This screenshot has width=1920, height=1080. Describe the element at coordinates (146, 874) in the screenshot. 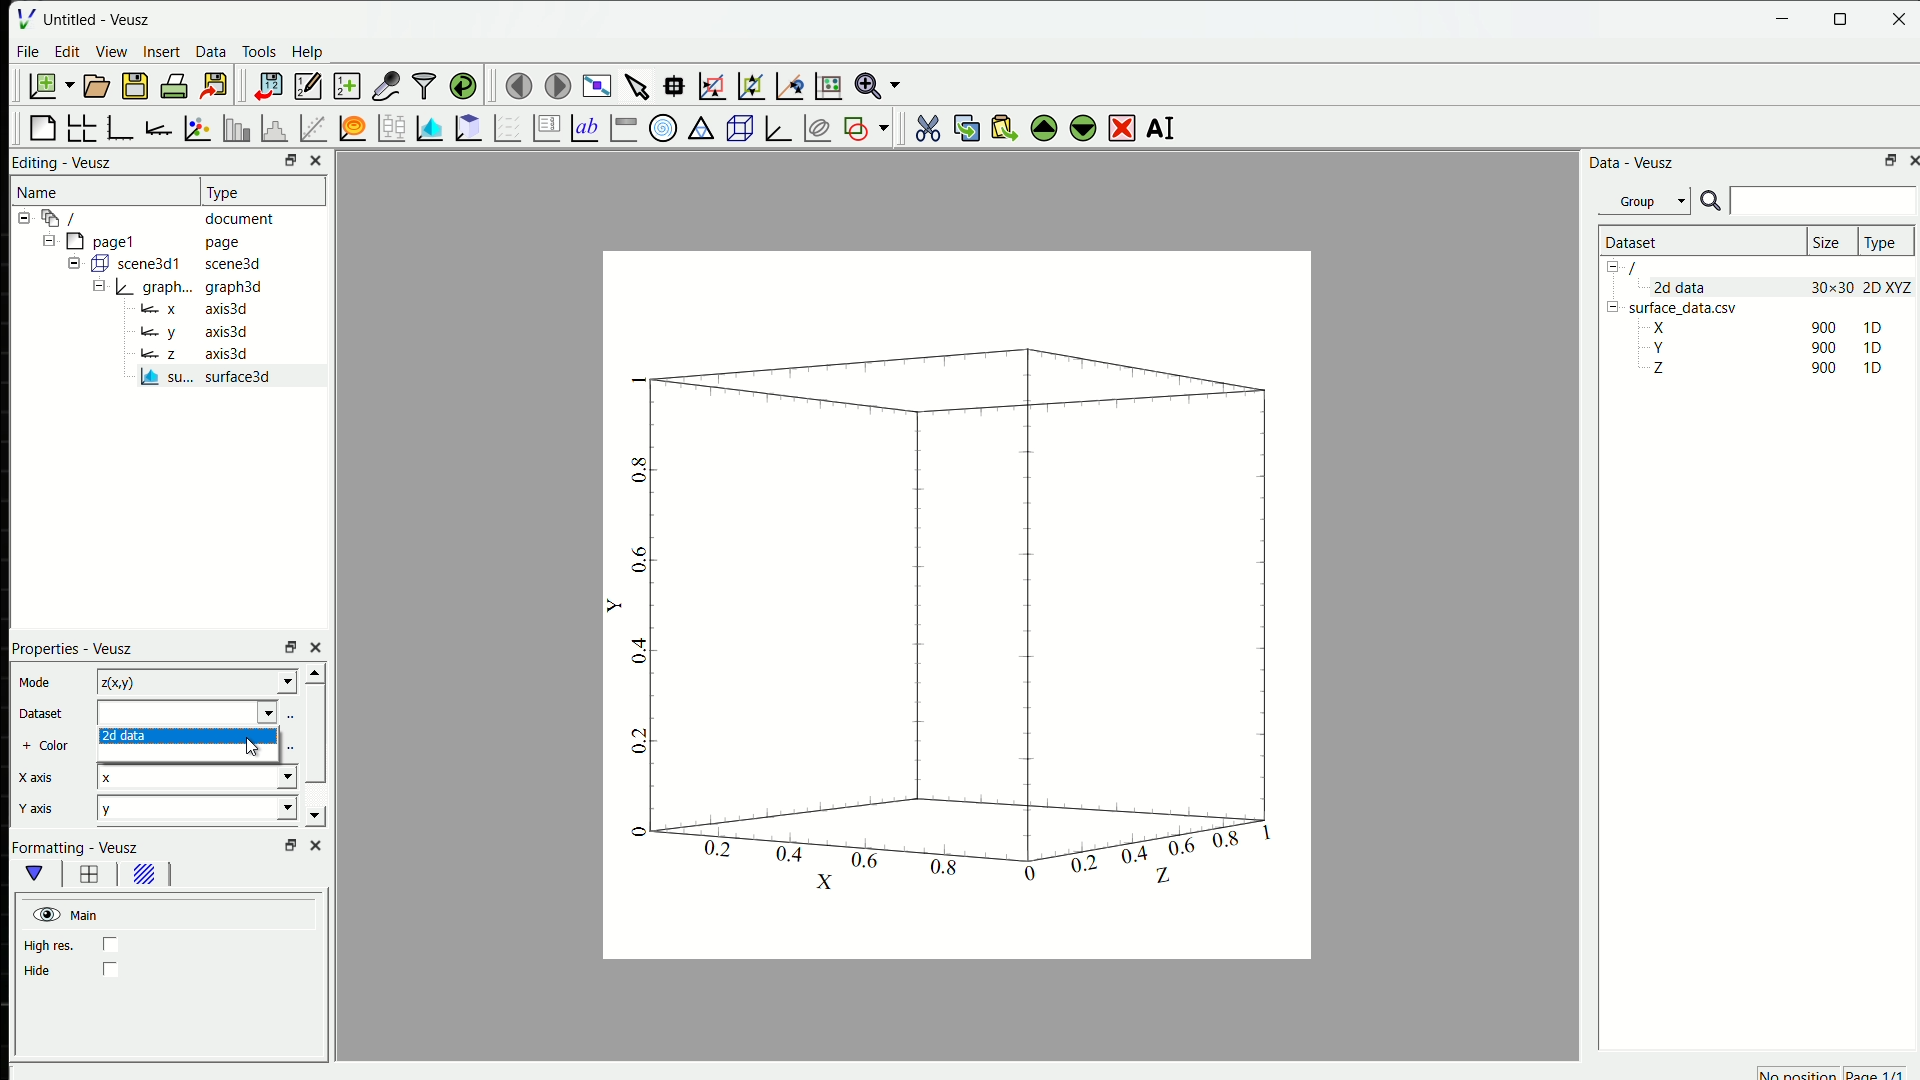

I see `background` at that location.